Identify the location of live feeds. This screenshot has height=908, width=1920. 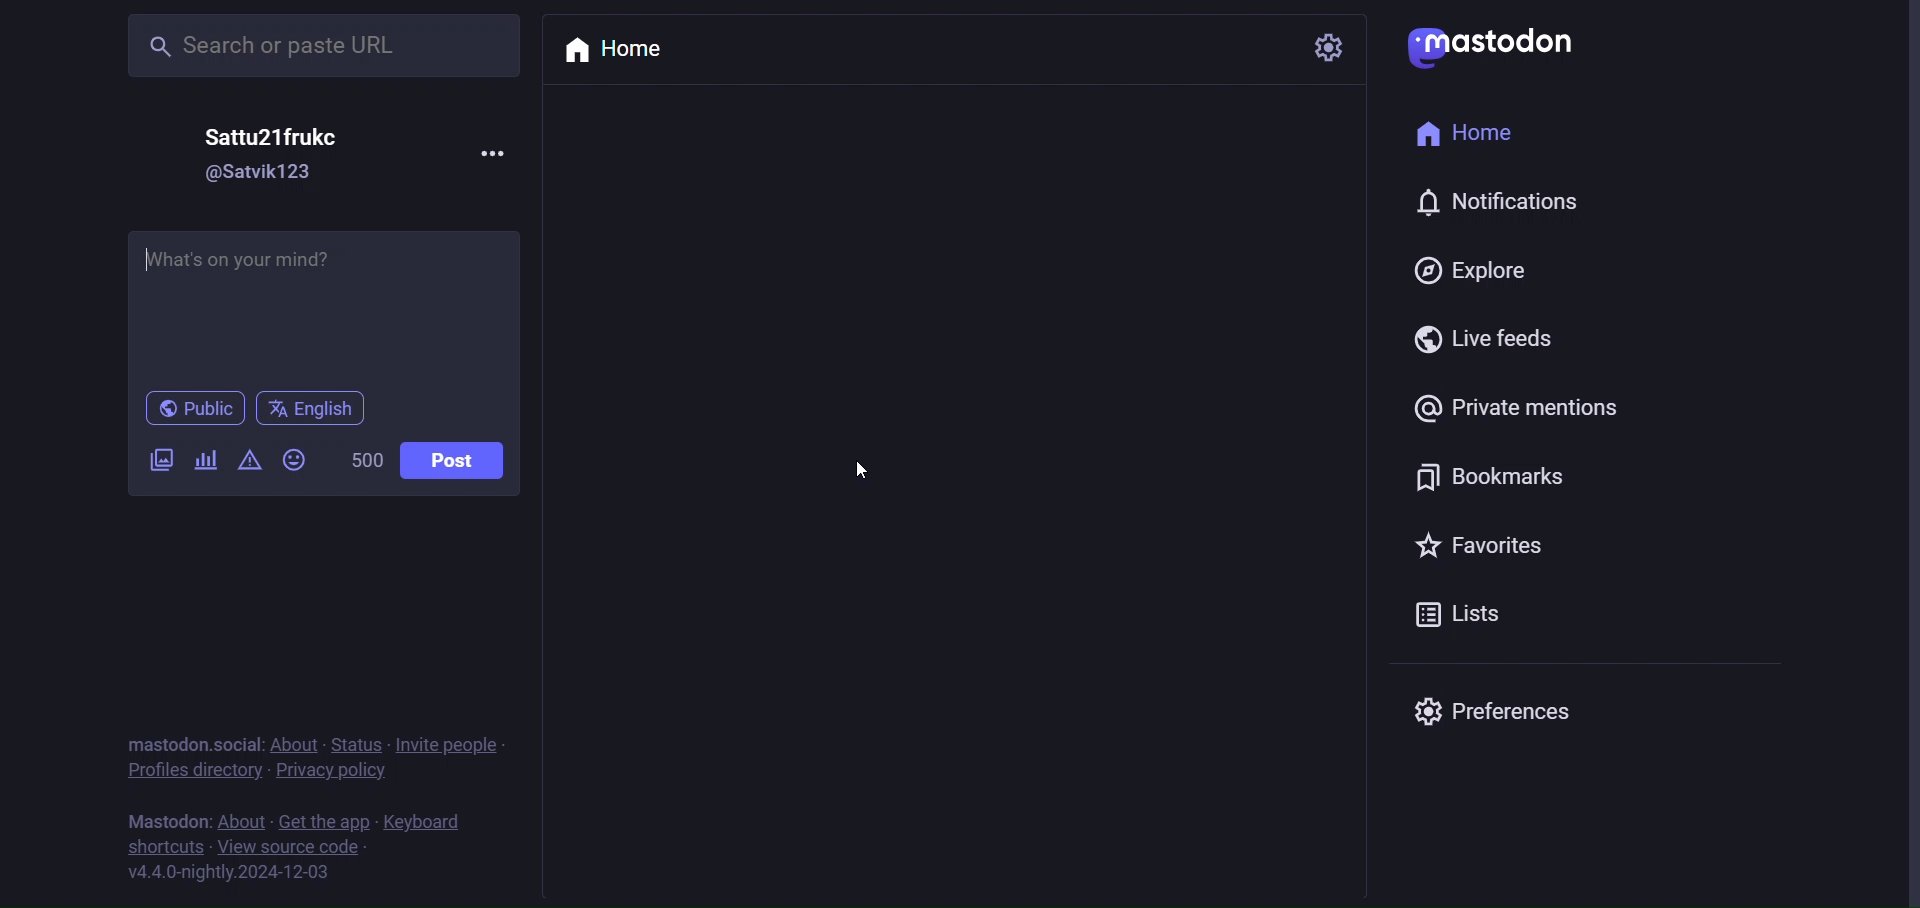
(1477, 343).